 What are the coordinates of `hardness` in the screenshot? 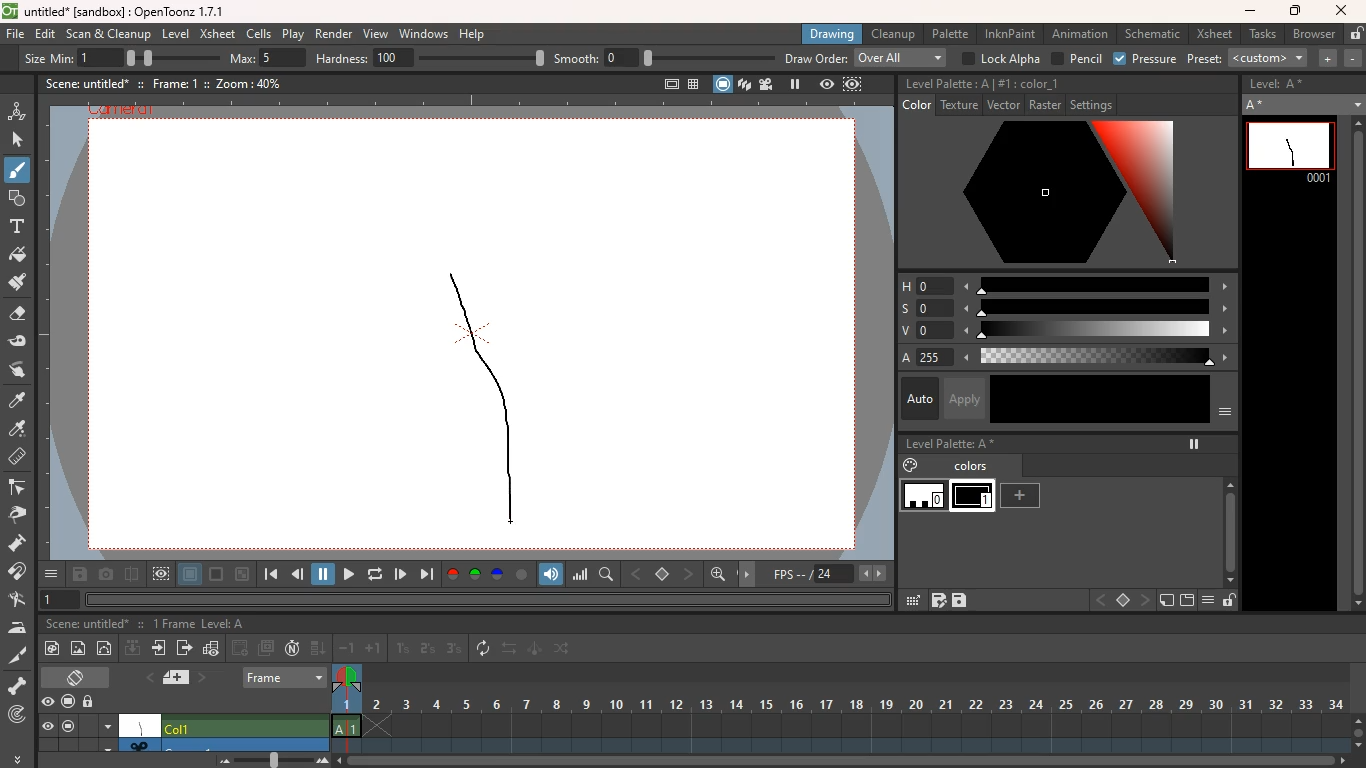 It's located at (432, 58).